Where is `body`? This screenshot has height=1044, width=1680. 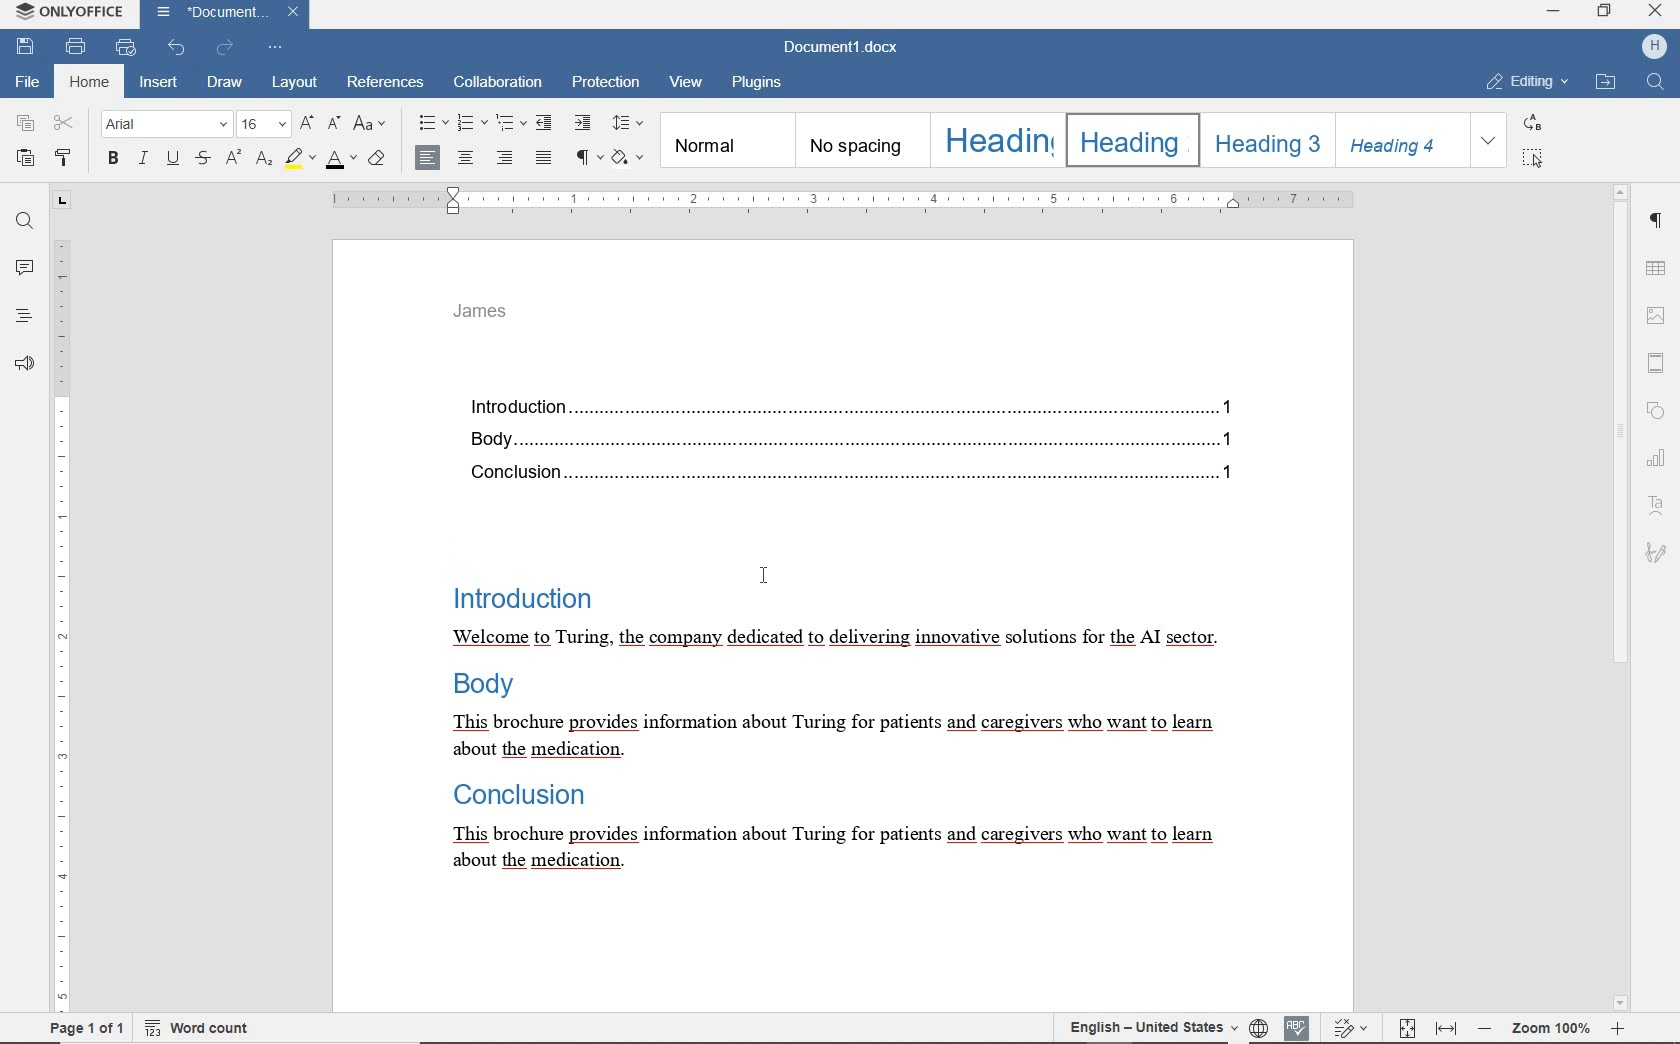
body is located at coordinates (483, 683).